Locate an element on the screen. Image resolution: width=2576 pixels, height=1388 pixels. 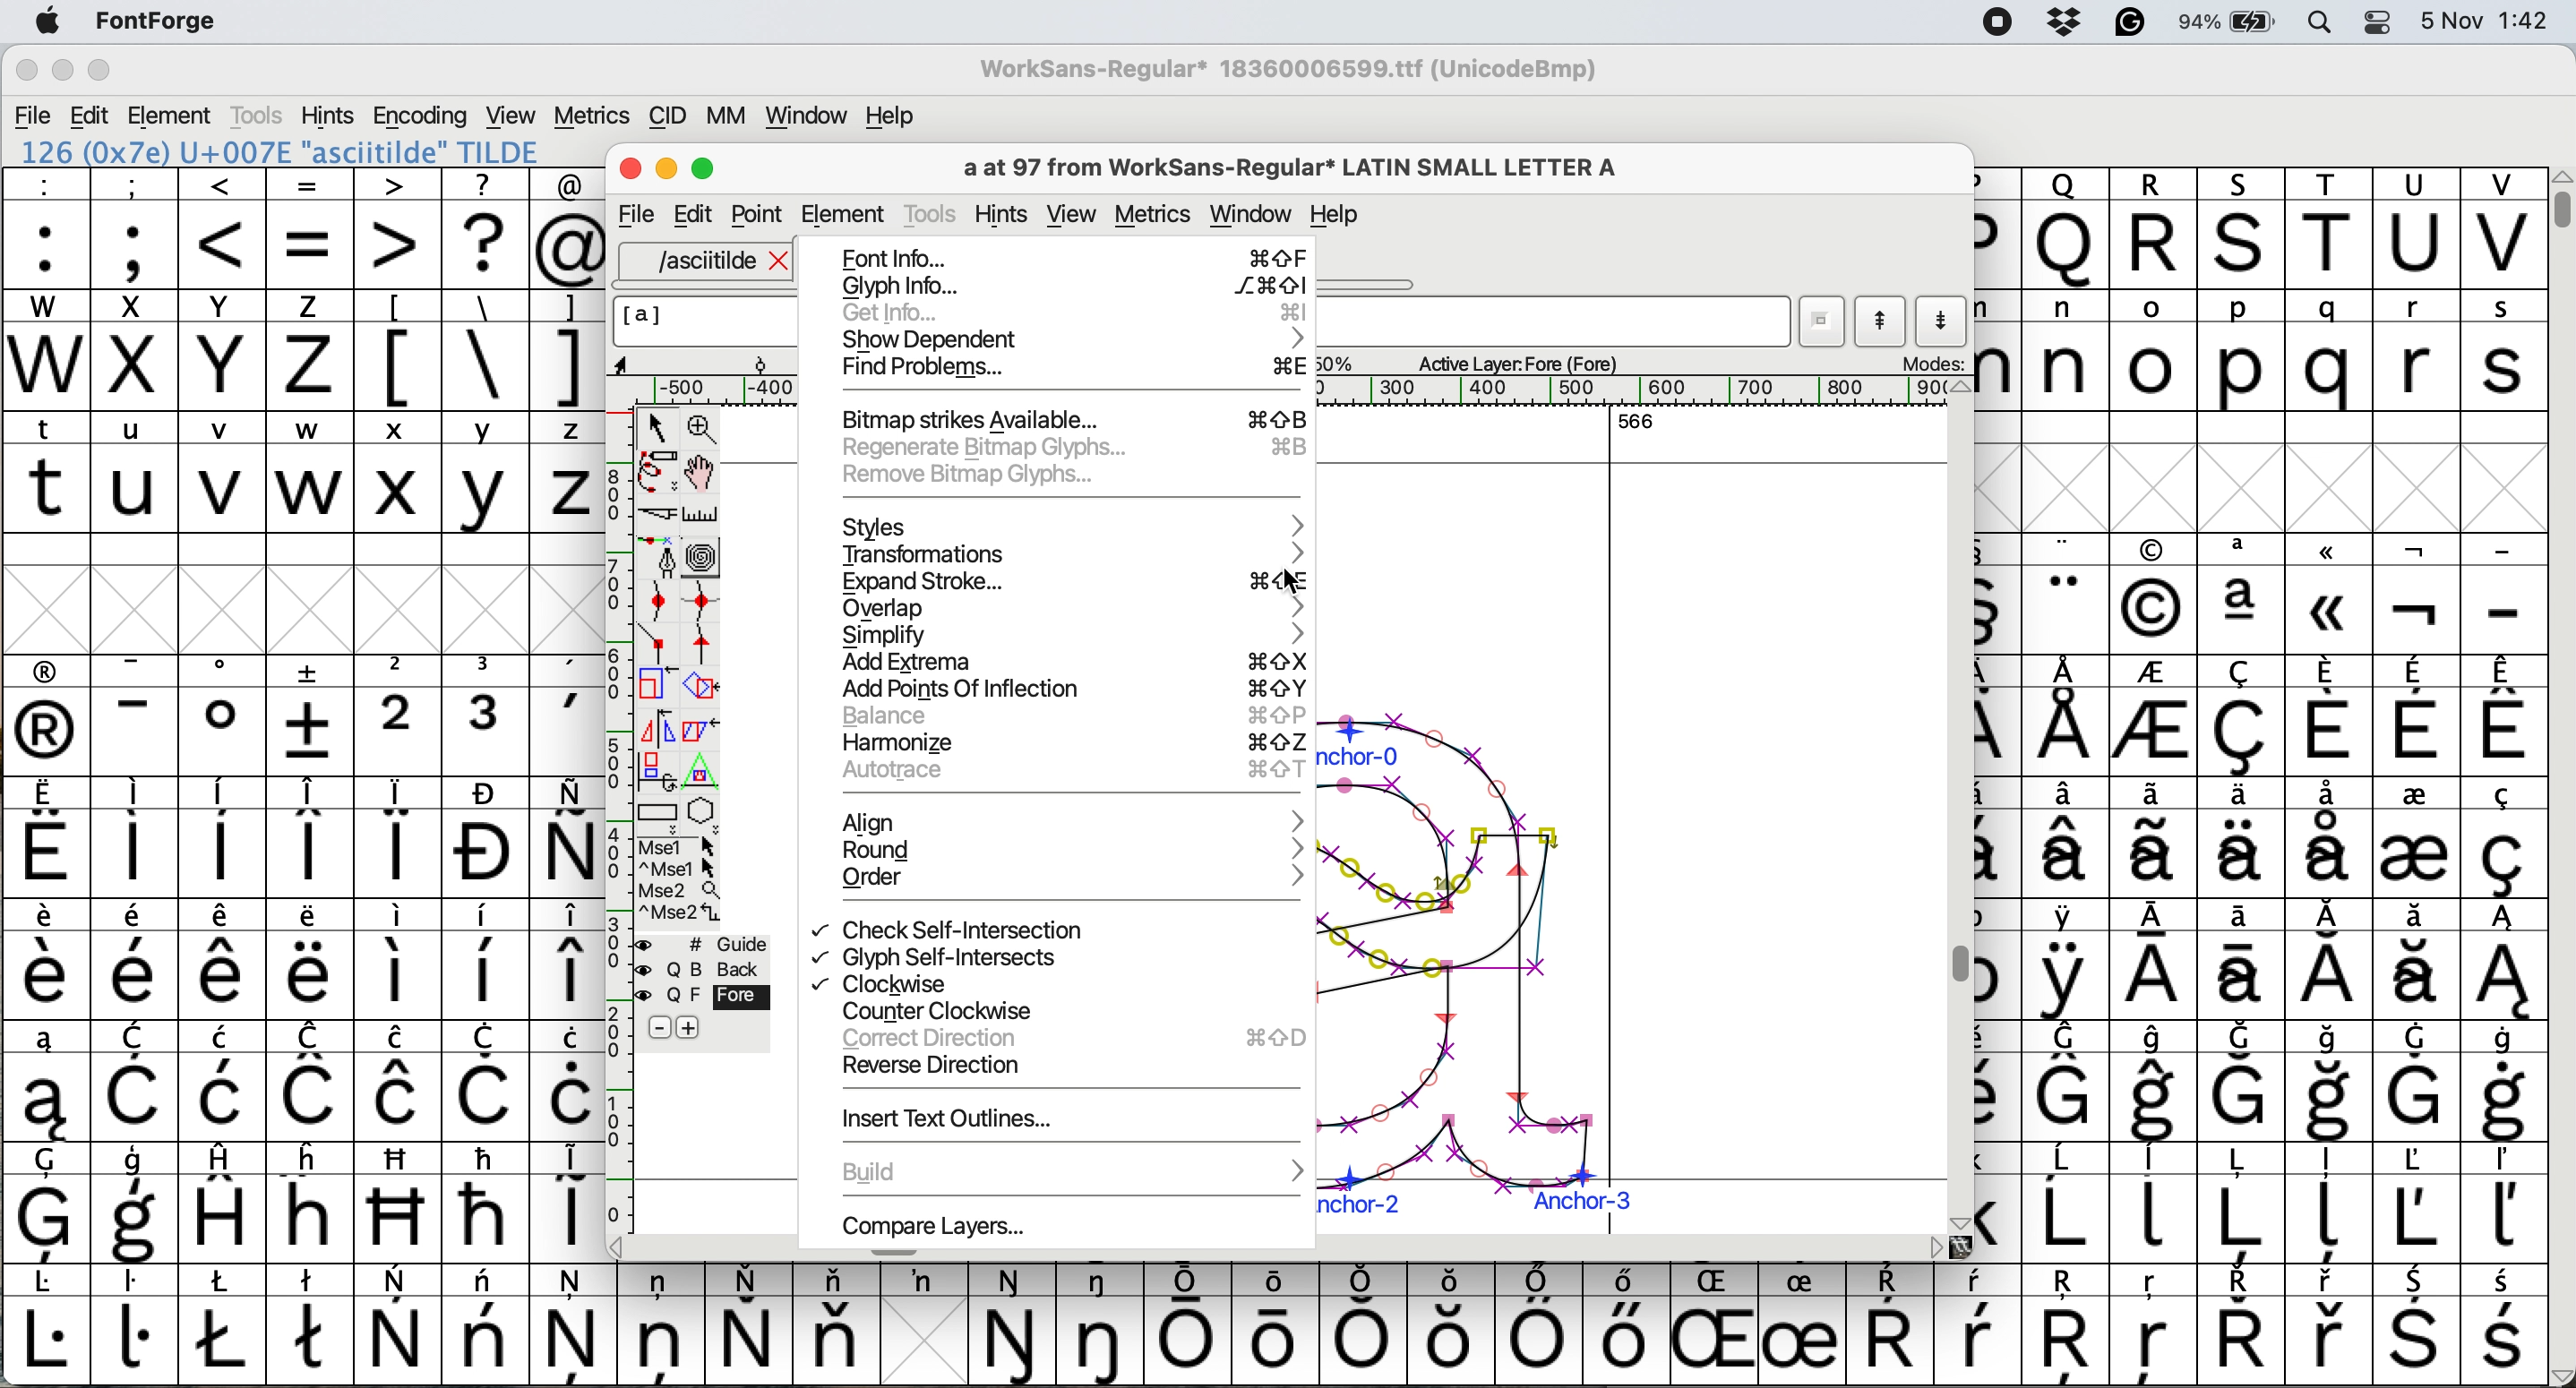
symbol is located at coordinates (836, 1323).